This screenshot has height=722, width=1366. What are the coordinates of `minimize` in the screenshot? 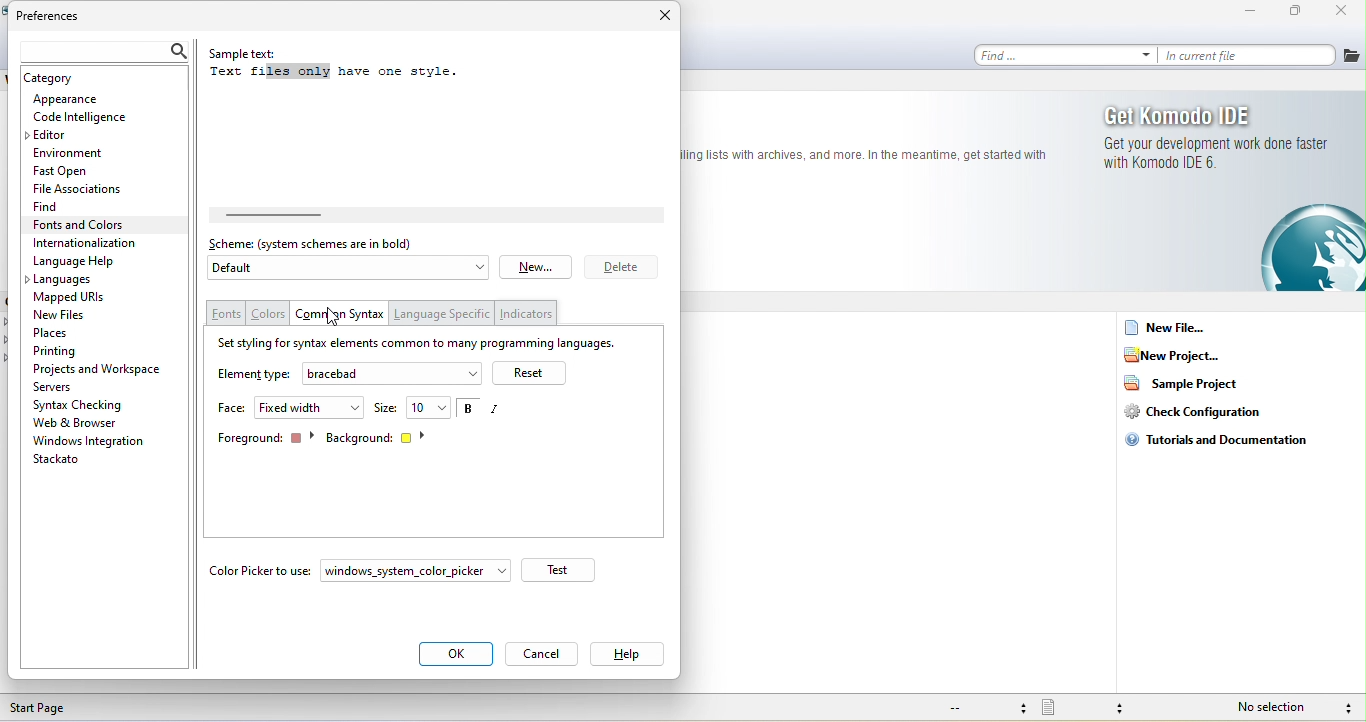 It's located at (1235, 11).